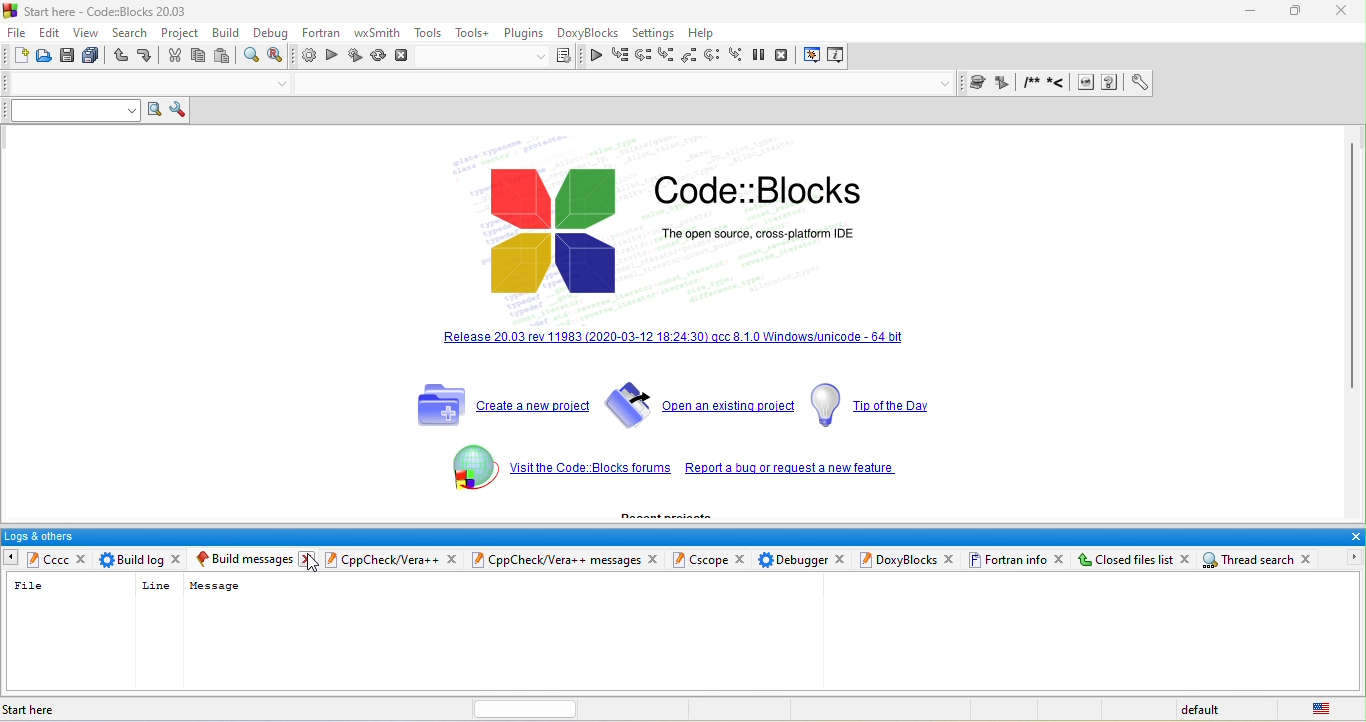 This screenshot has height=722, width=1366. Describe the element at coordinates (1141, 83) in the screenshot. I see `open preference` at that location.